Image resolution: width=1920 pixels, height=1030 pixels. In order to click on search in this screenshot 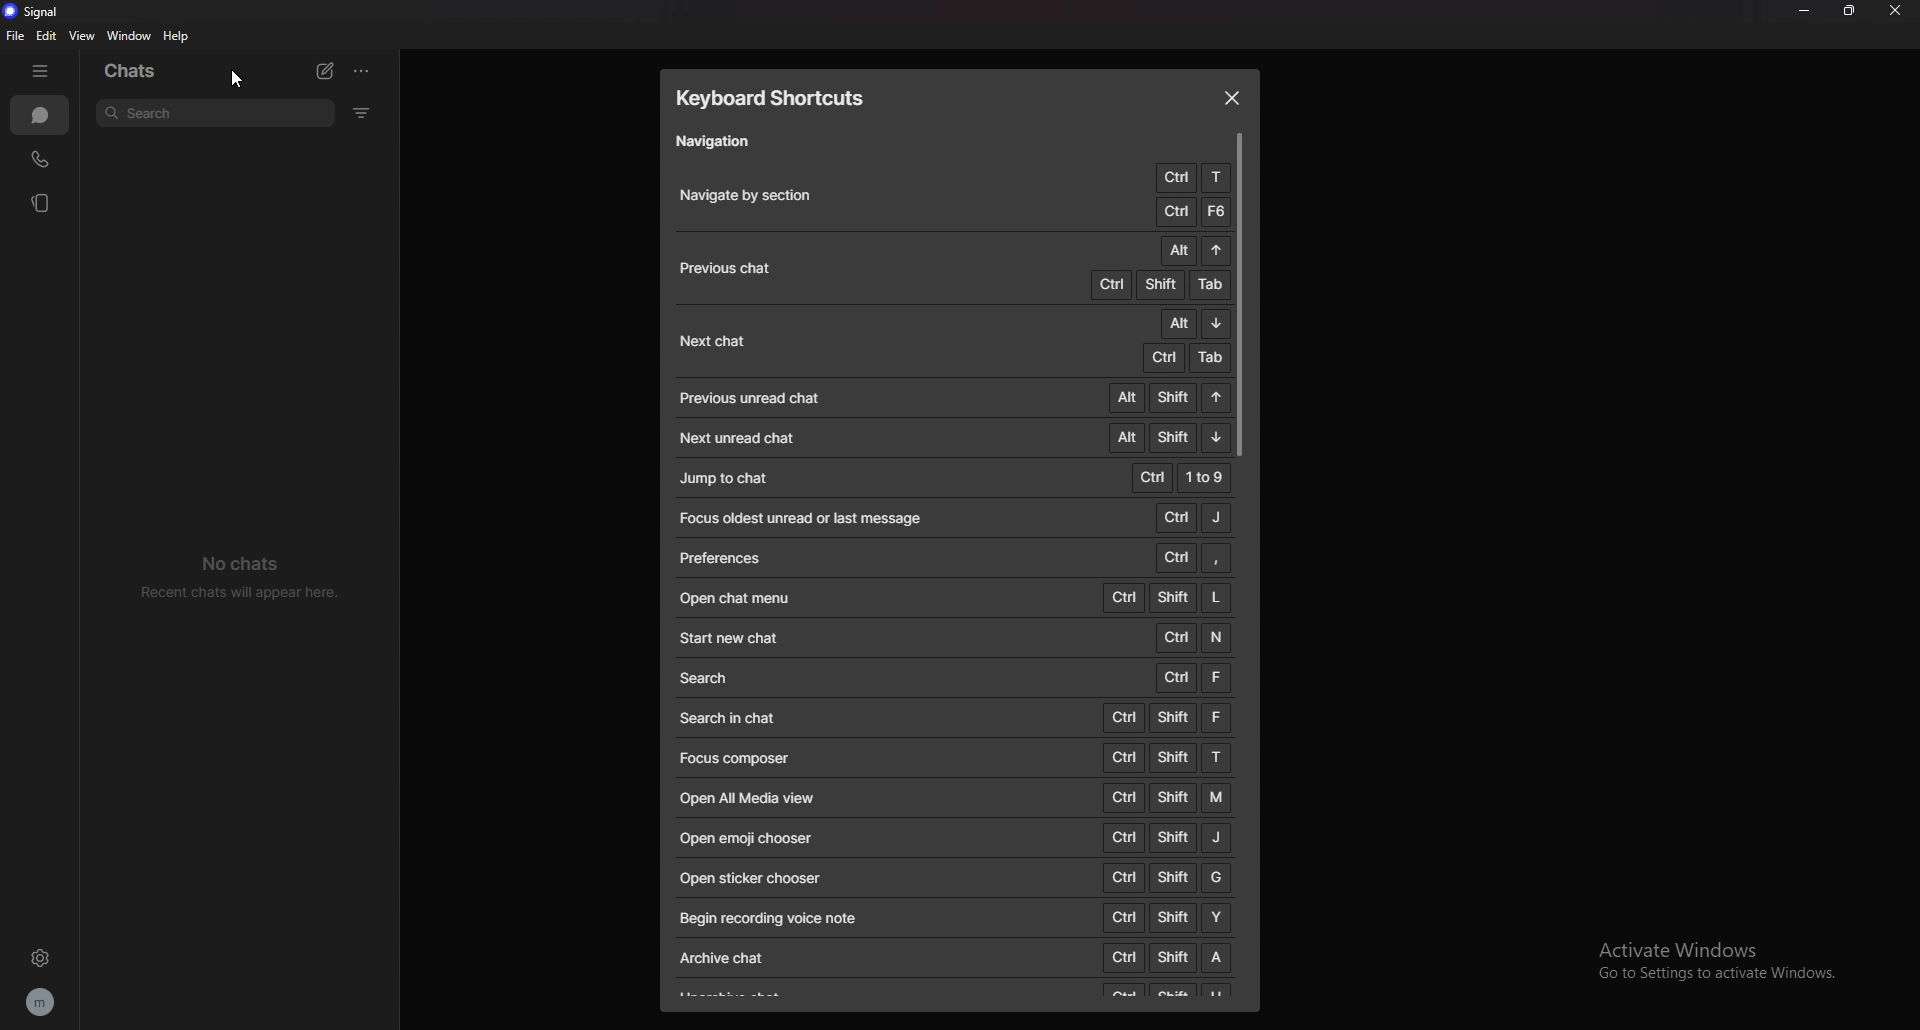, I will do `click(707, 679)`.